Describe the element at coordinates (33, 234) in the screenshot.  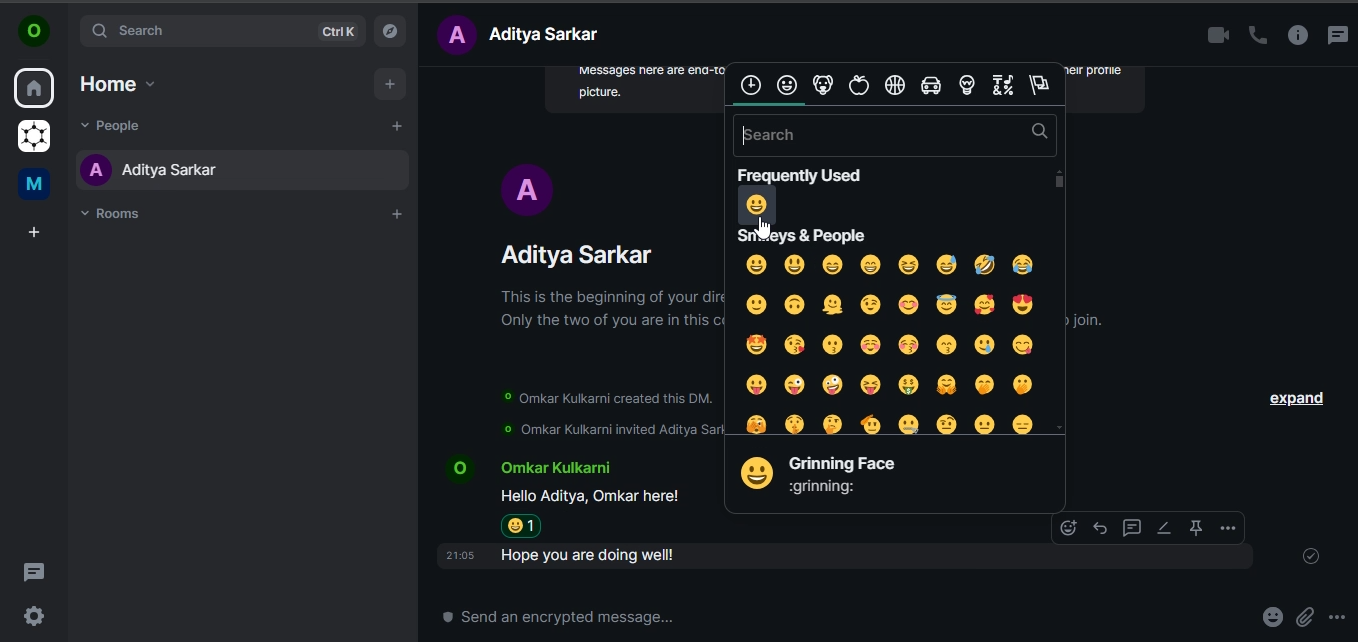
I see `create a space` at that location.